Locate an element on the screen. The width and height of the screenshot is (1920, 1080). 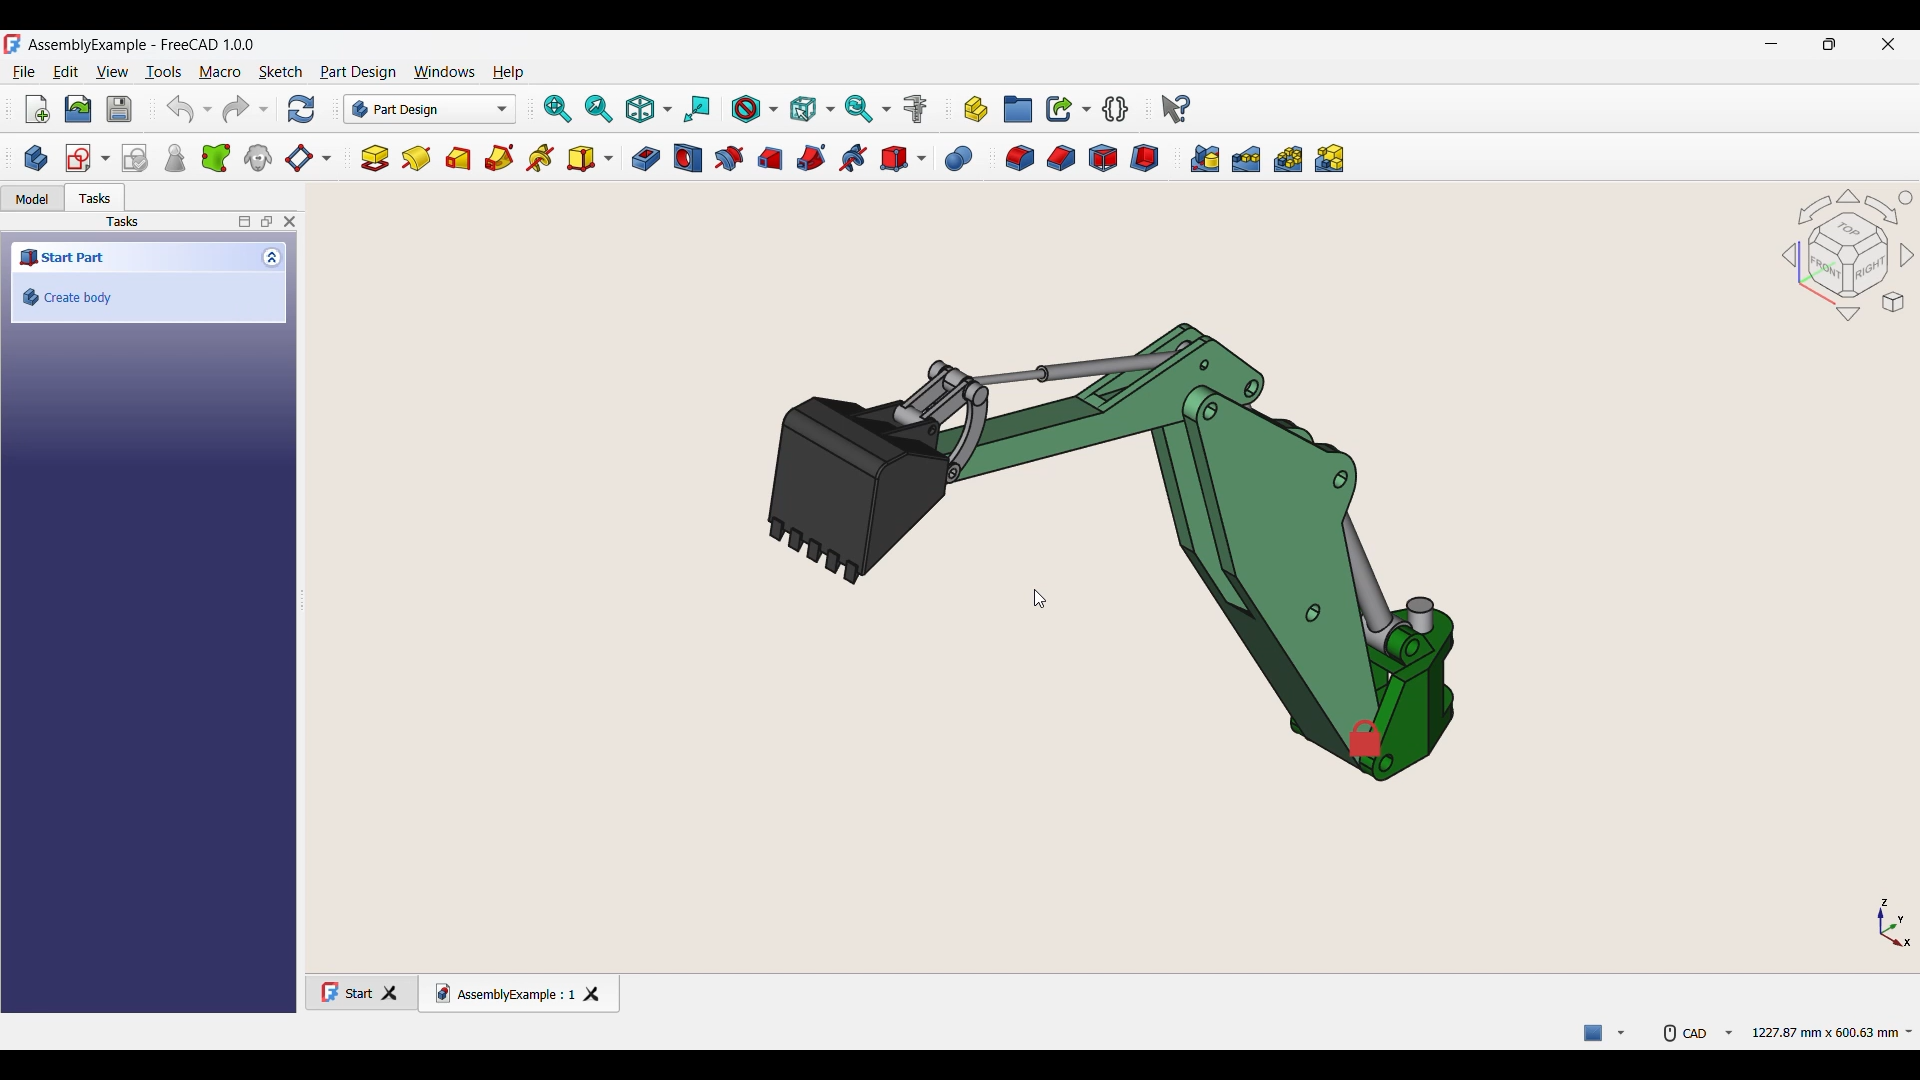
Close Start tab is located at coordinates (397, 991).